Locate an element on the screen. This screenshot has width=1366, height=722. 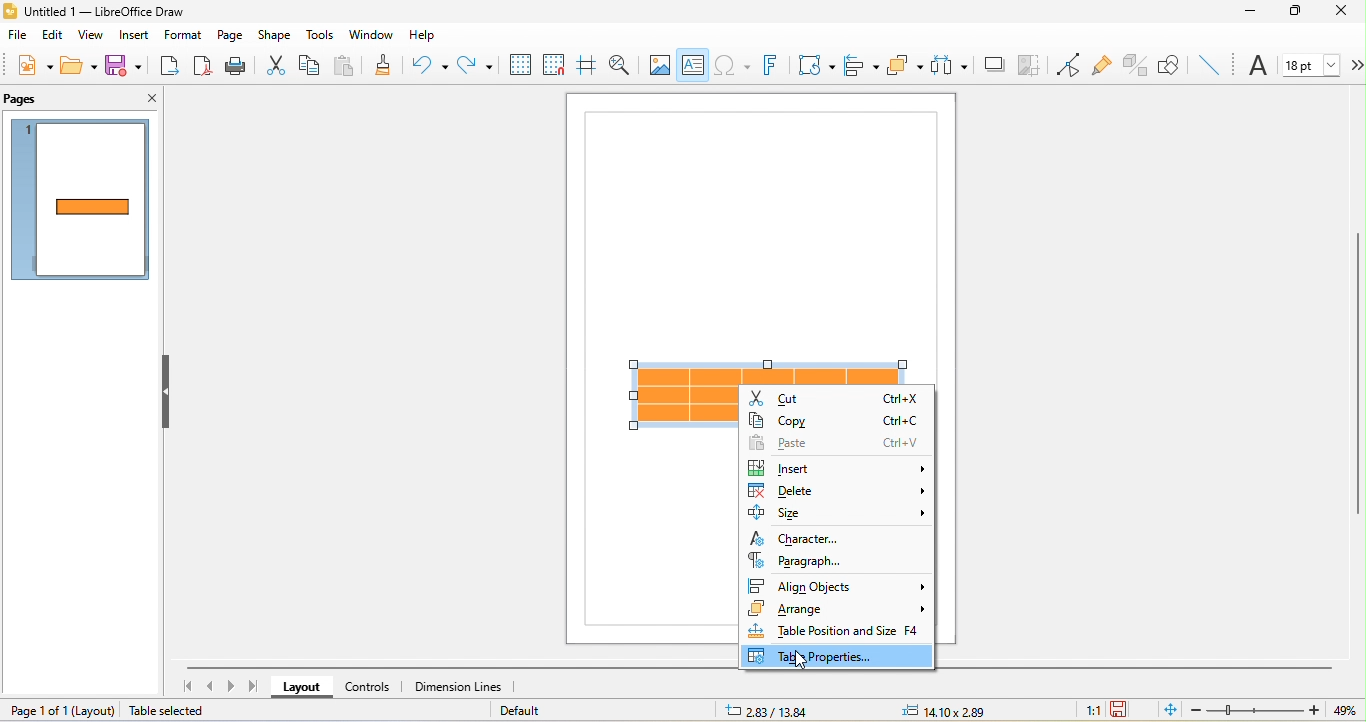
clone formatting is located at coordinates (388, 67).